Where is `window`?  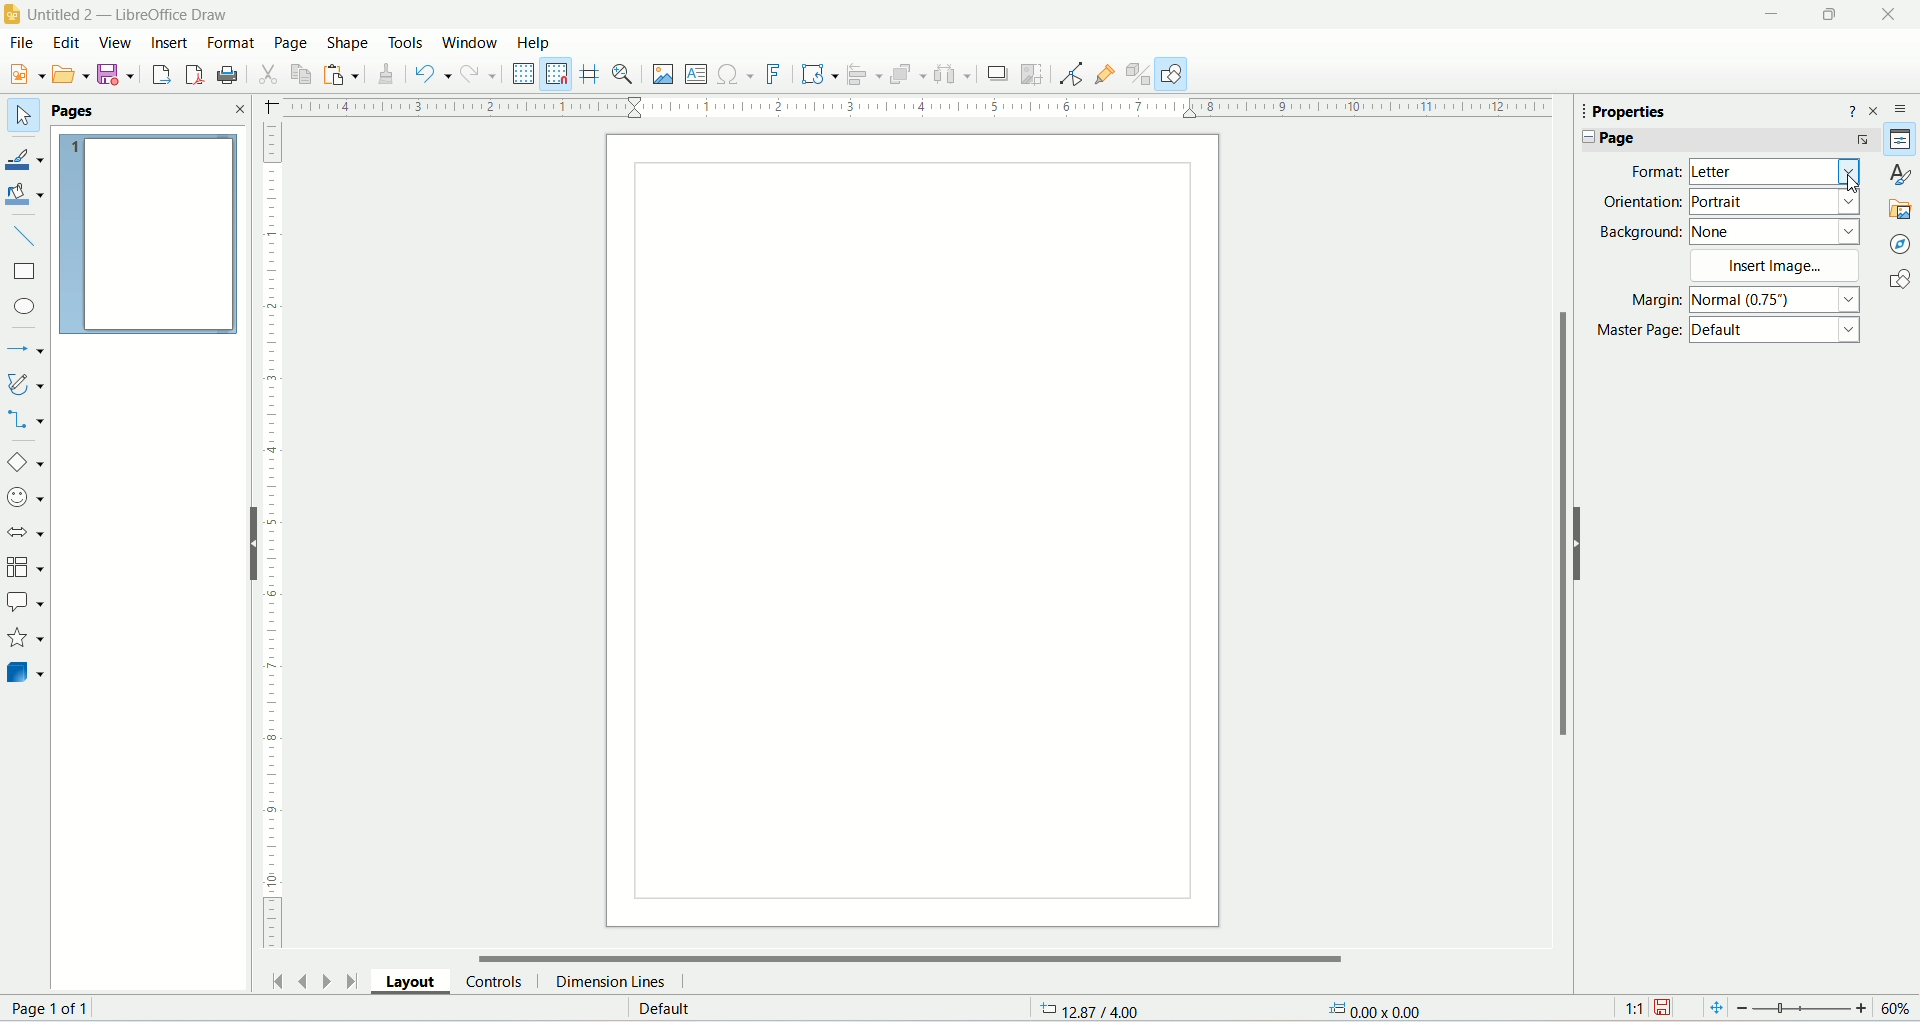
window is located at coordinates (470, 42).